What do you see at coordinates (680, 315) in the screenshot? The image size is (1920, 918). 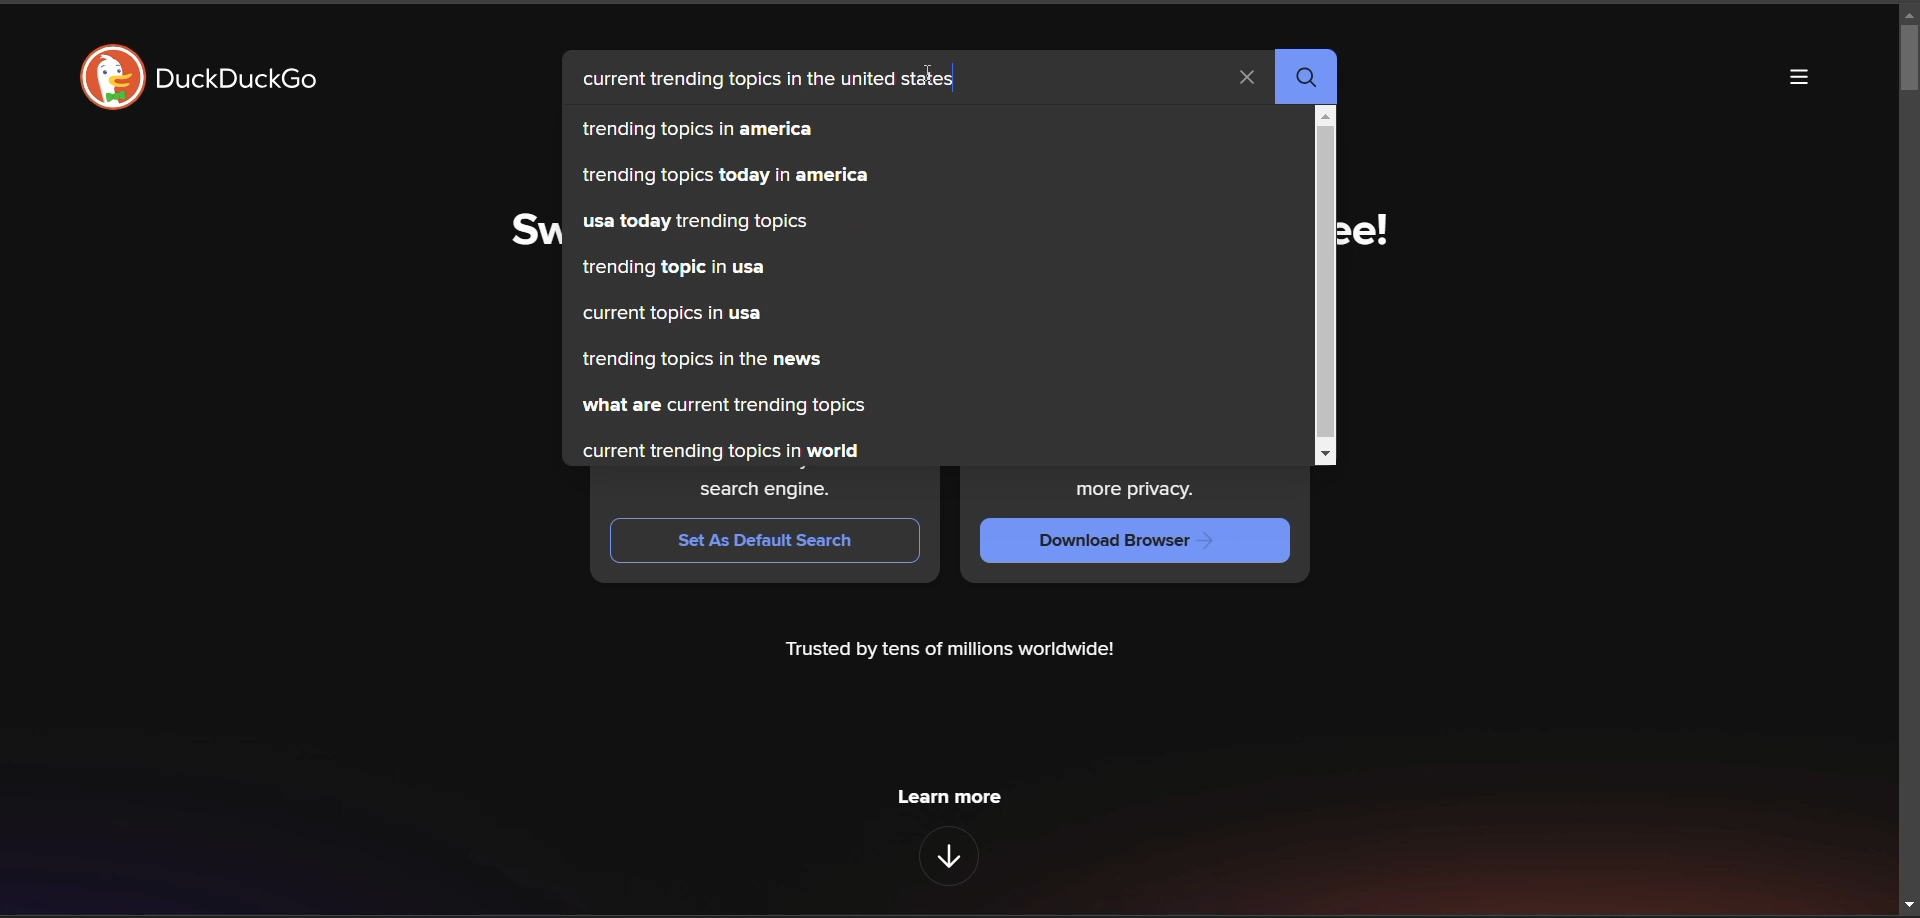 I see `current topics in usa` at bounding box center [680, 315].